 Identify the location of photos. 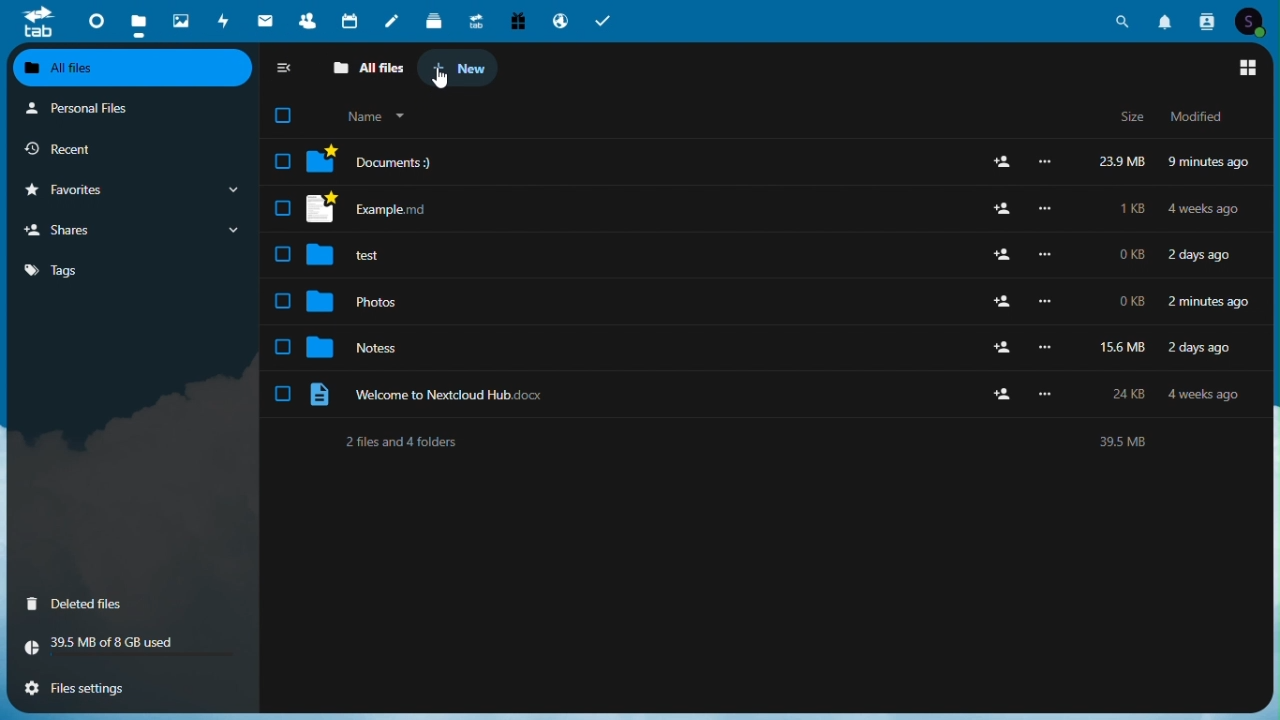
(180, 19).